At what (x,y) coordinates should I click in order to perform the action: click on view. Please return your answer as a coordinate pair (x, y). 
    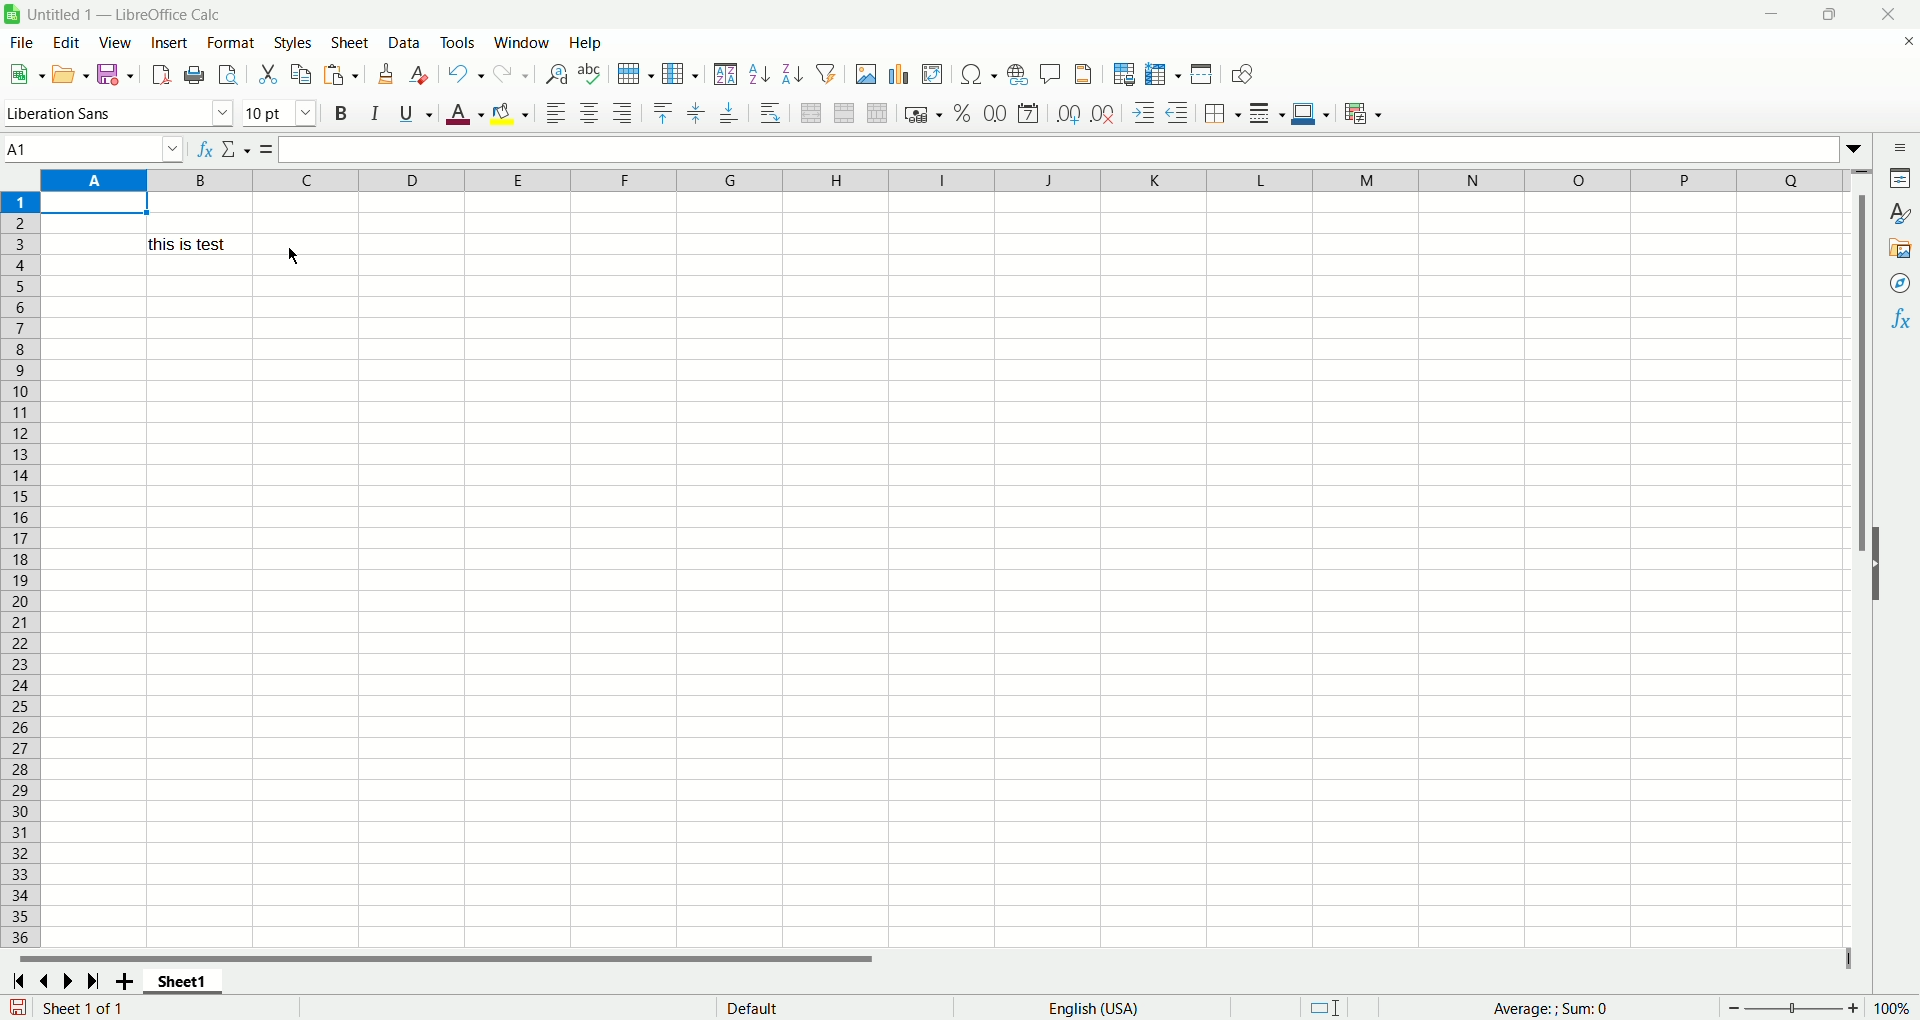
    Looking at the image, I should click on (118, 43).